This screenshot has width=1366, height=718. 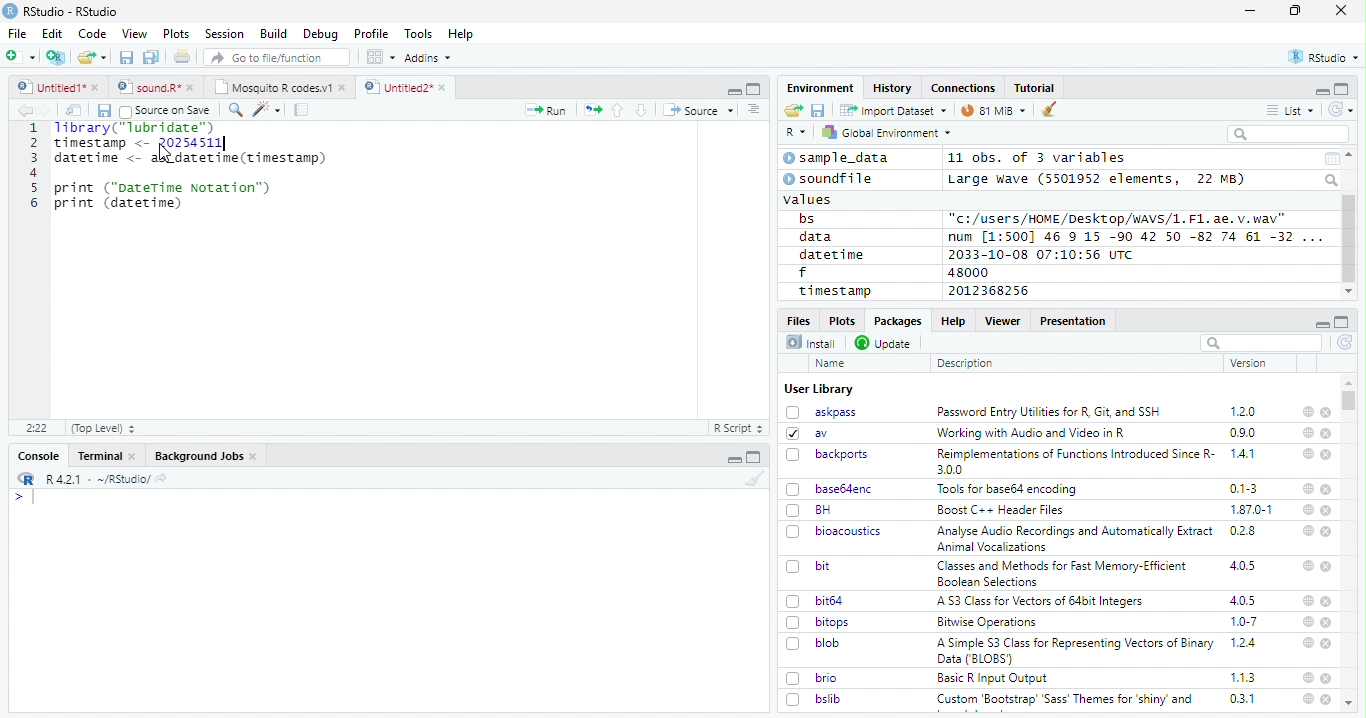 I want to click on 1.87.0-1, so click(x=1251, y=510).